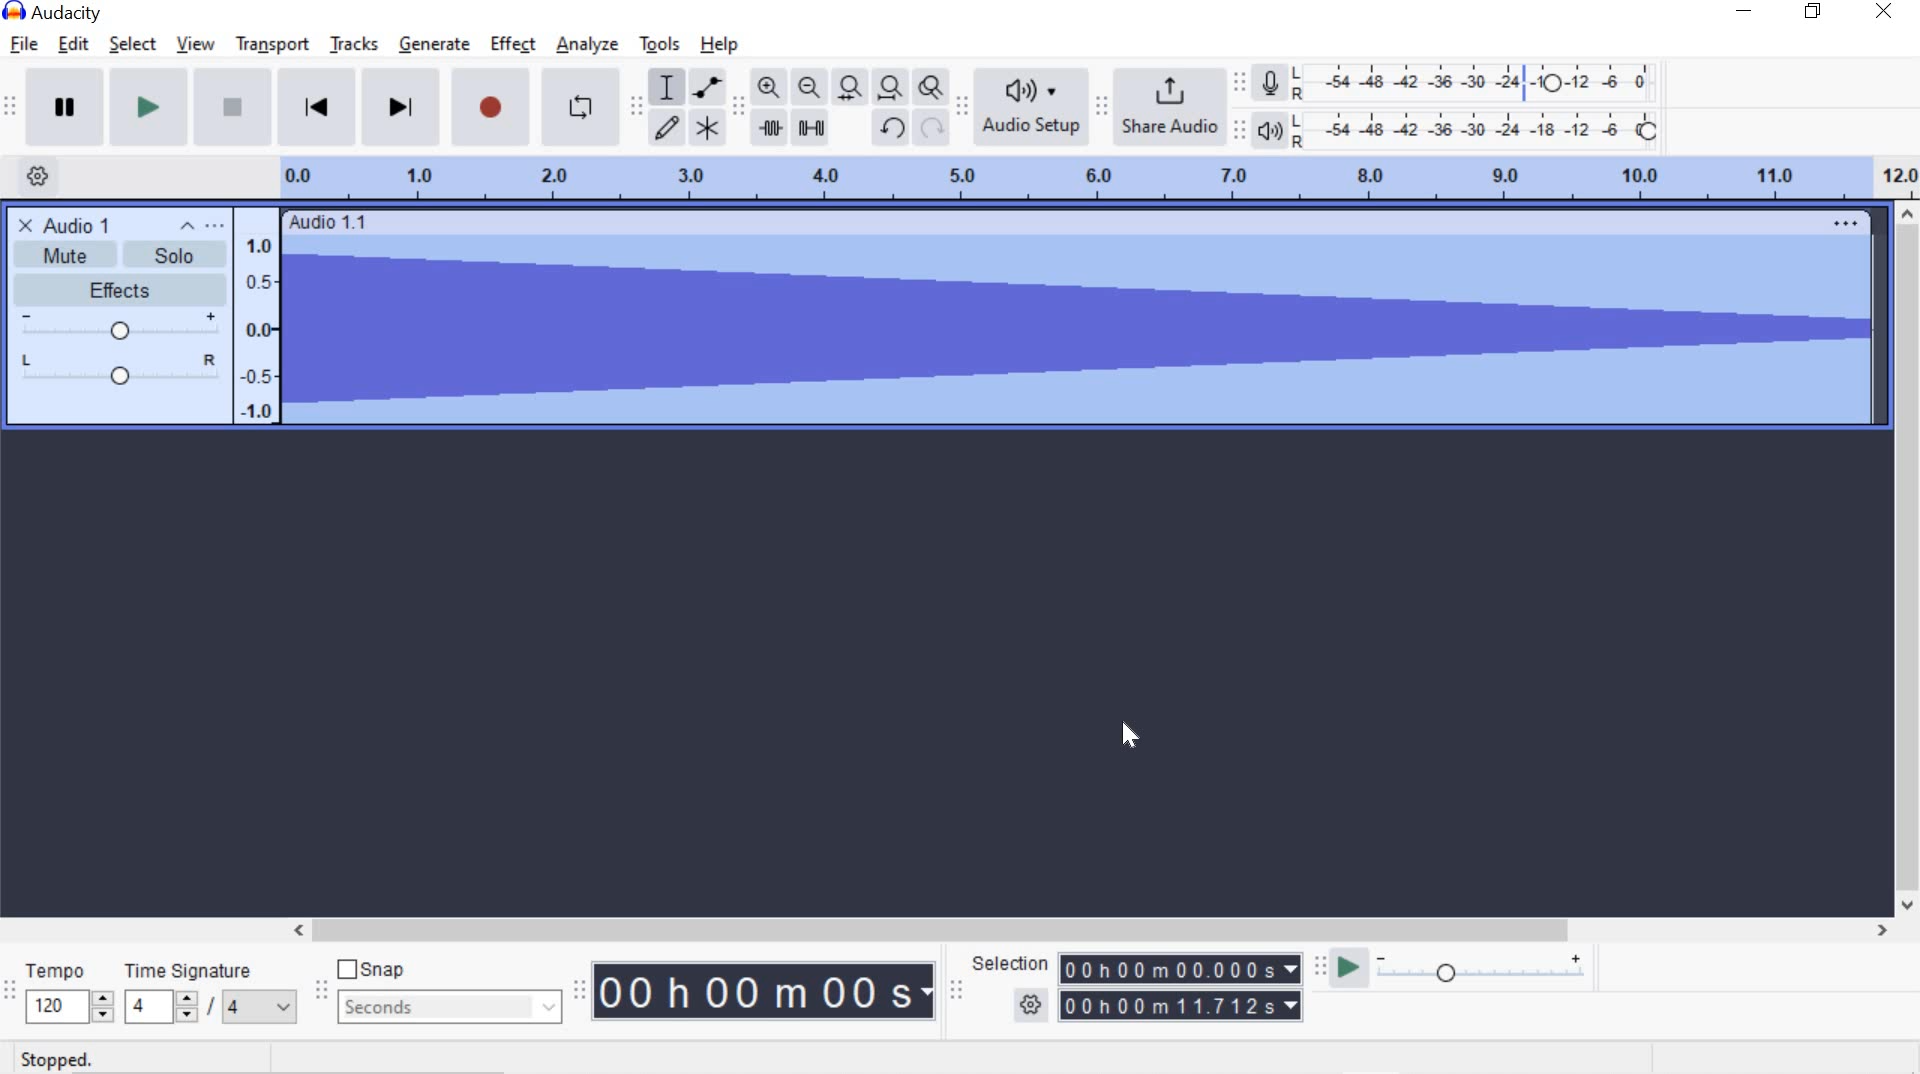 This screenshot has height=1074, width=1920. Describe the element at coordinates (929, 90) in the screenshot. I see `Zoom Toggle` at that location.